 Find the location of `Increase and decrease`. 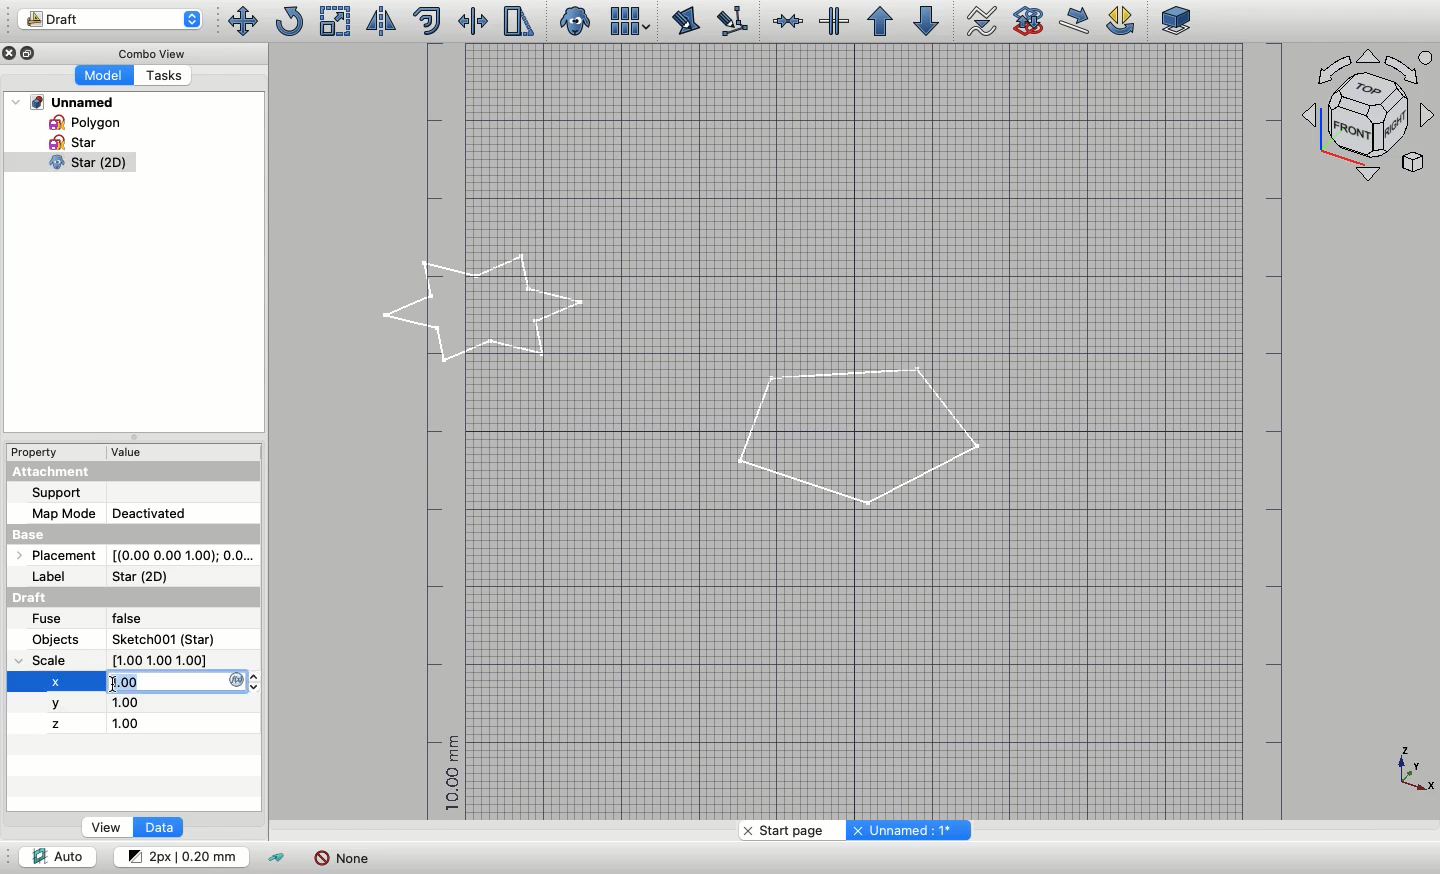

Increase and decrease is located at coordinates (259, 682).